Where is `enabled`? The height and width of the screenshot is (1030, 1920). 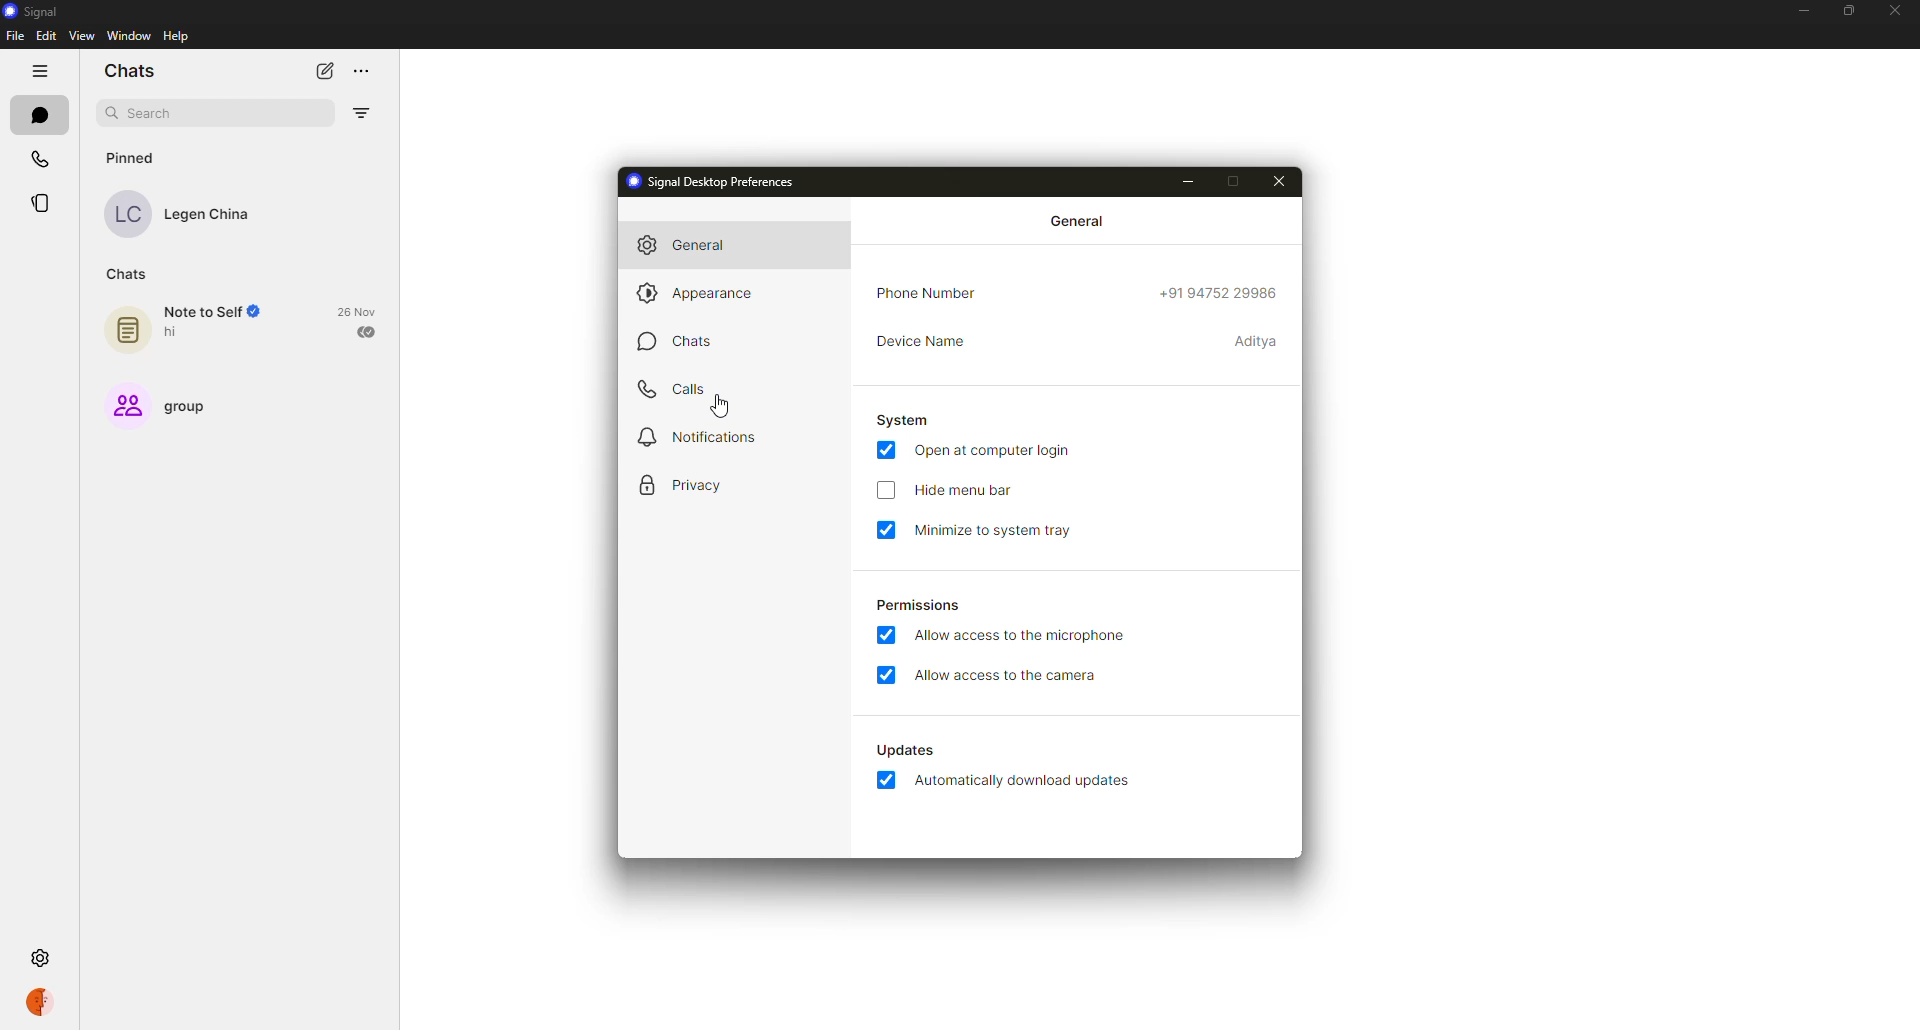 enabled is located at coordinates (888, 779).